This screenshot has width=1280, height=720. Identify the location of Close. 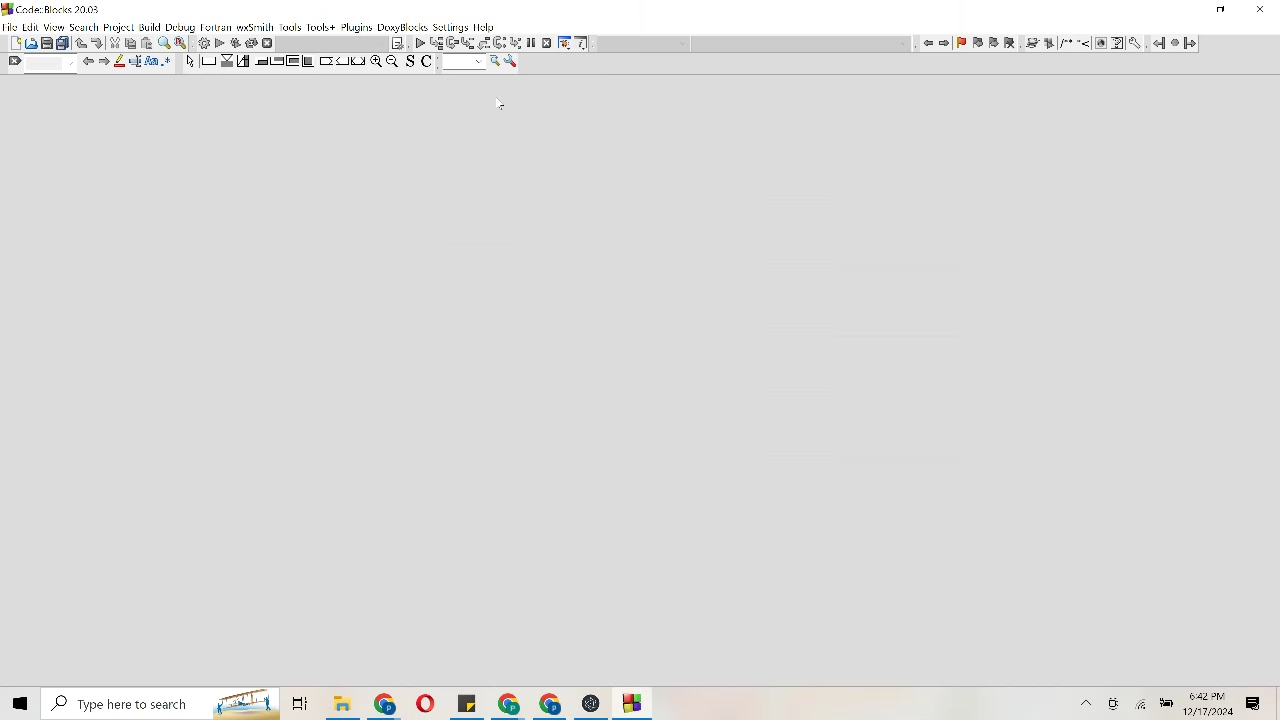
(1261, 10).